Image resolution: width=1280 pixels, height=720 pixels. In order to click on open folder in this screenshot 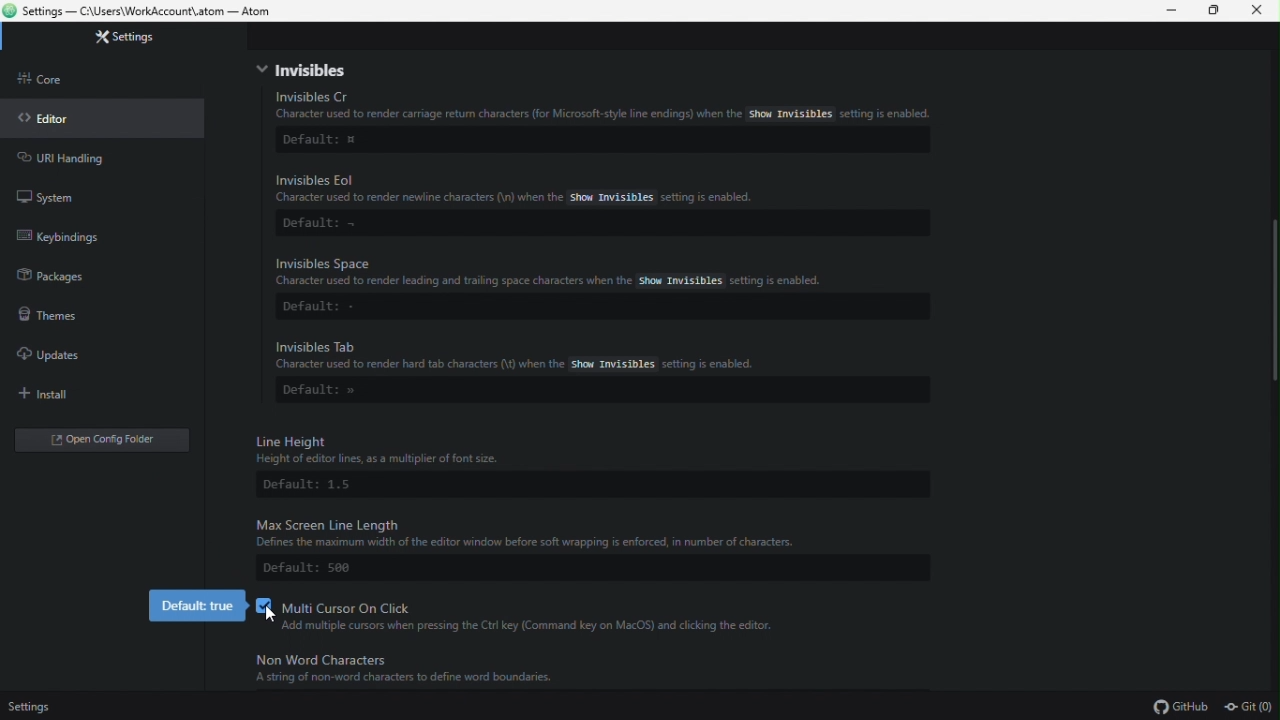, I will do `click(105, 440)`.